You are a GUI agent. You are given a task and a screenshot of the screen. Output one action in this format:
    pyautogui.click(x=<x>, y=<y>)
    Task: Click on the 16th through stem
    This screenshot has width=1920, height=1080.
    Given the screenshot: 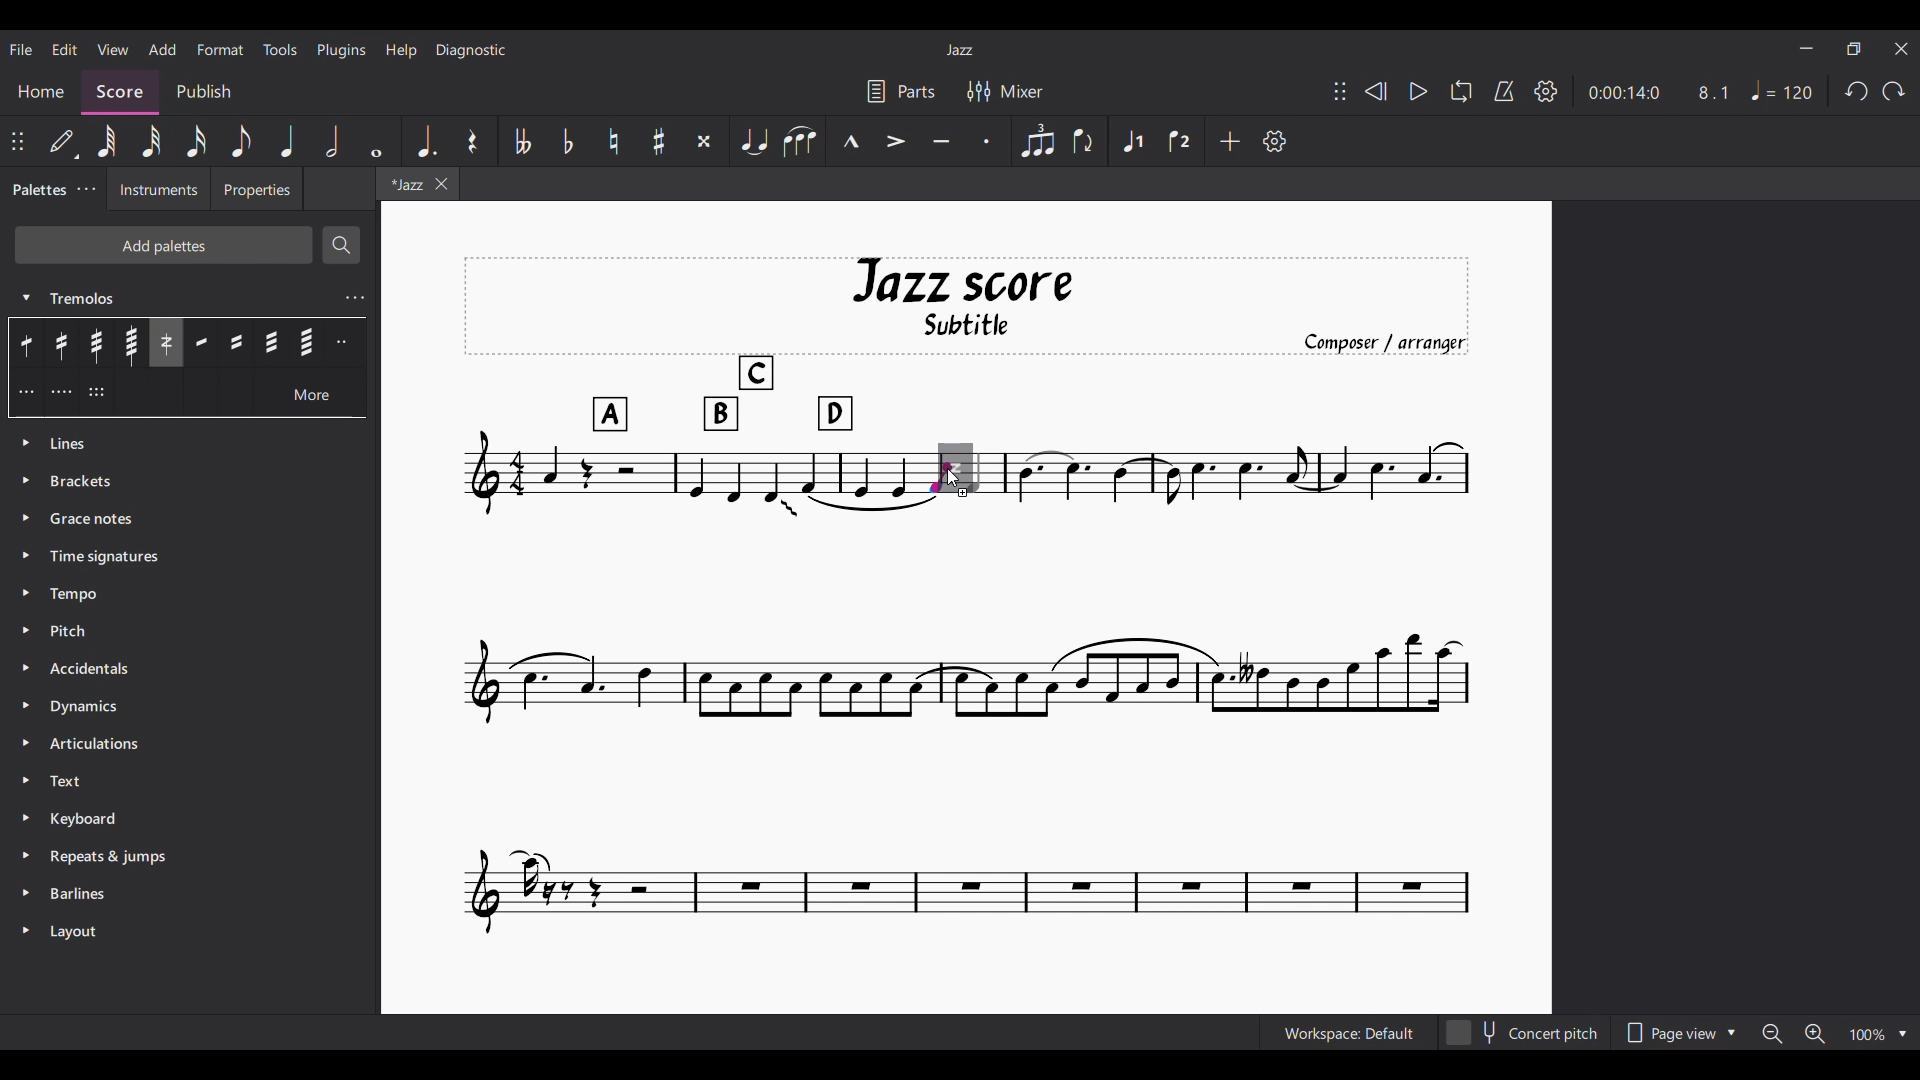 What is the action you would take?
    pyautogui.click(x=63, y=343)
    